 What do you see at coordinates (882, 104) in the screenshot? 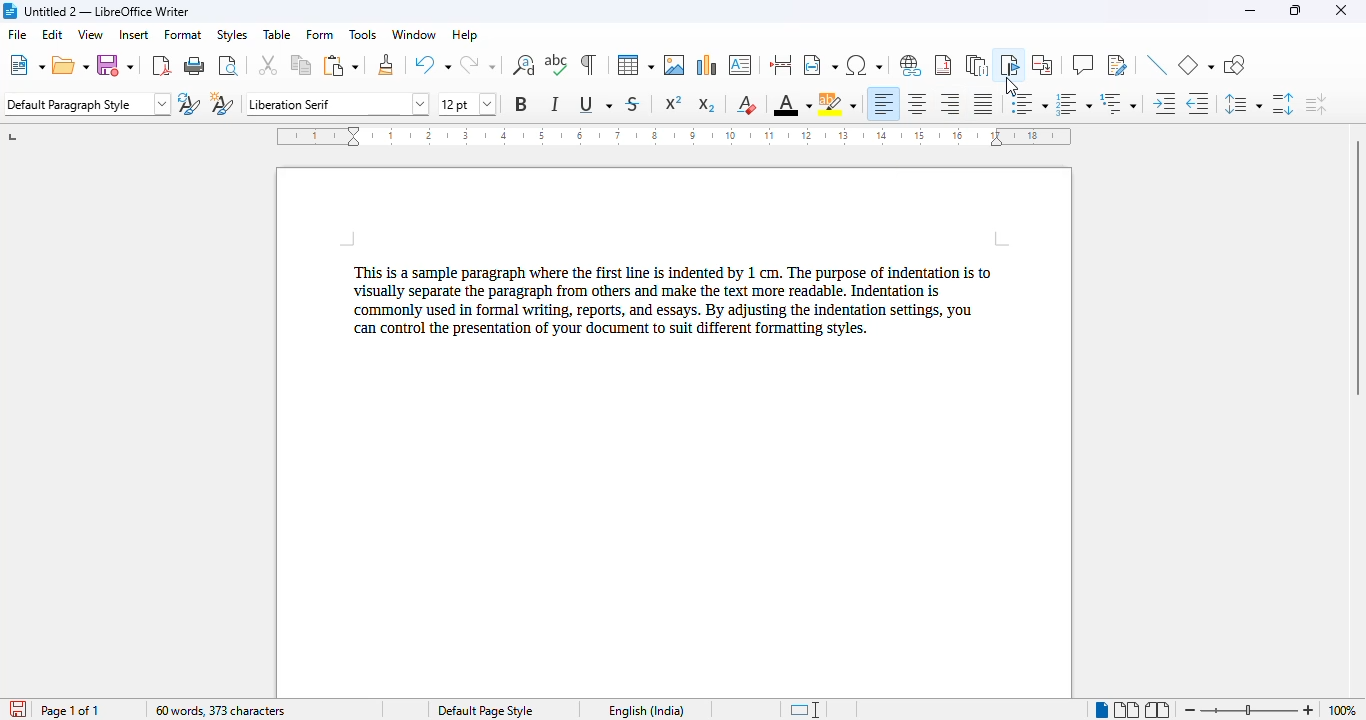
I see `align left` at bounding box center [882, 104].